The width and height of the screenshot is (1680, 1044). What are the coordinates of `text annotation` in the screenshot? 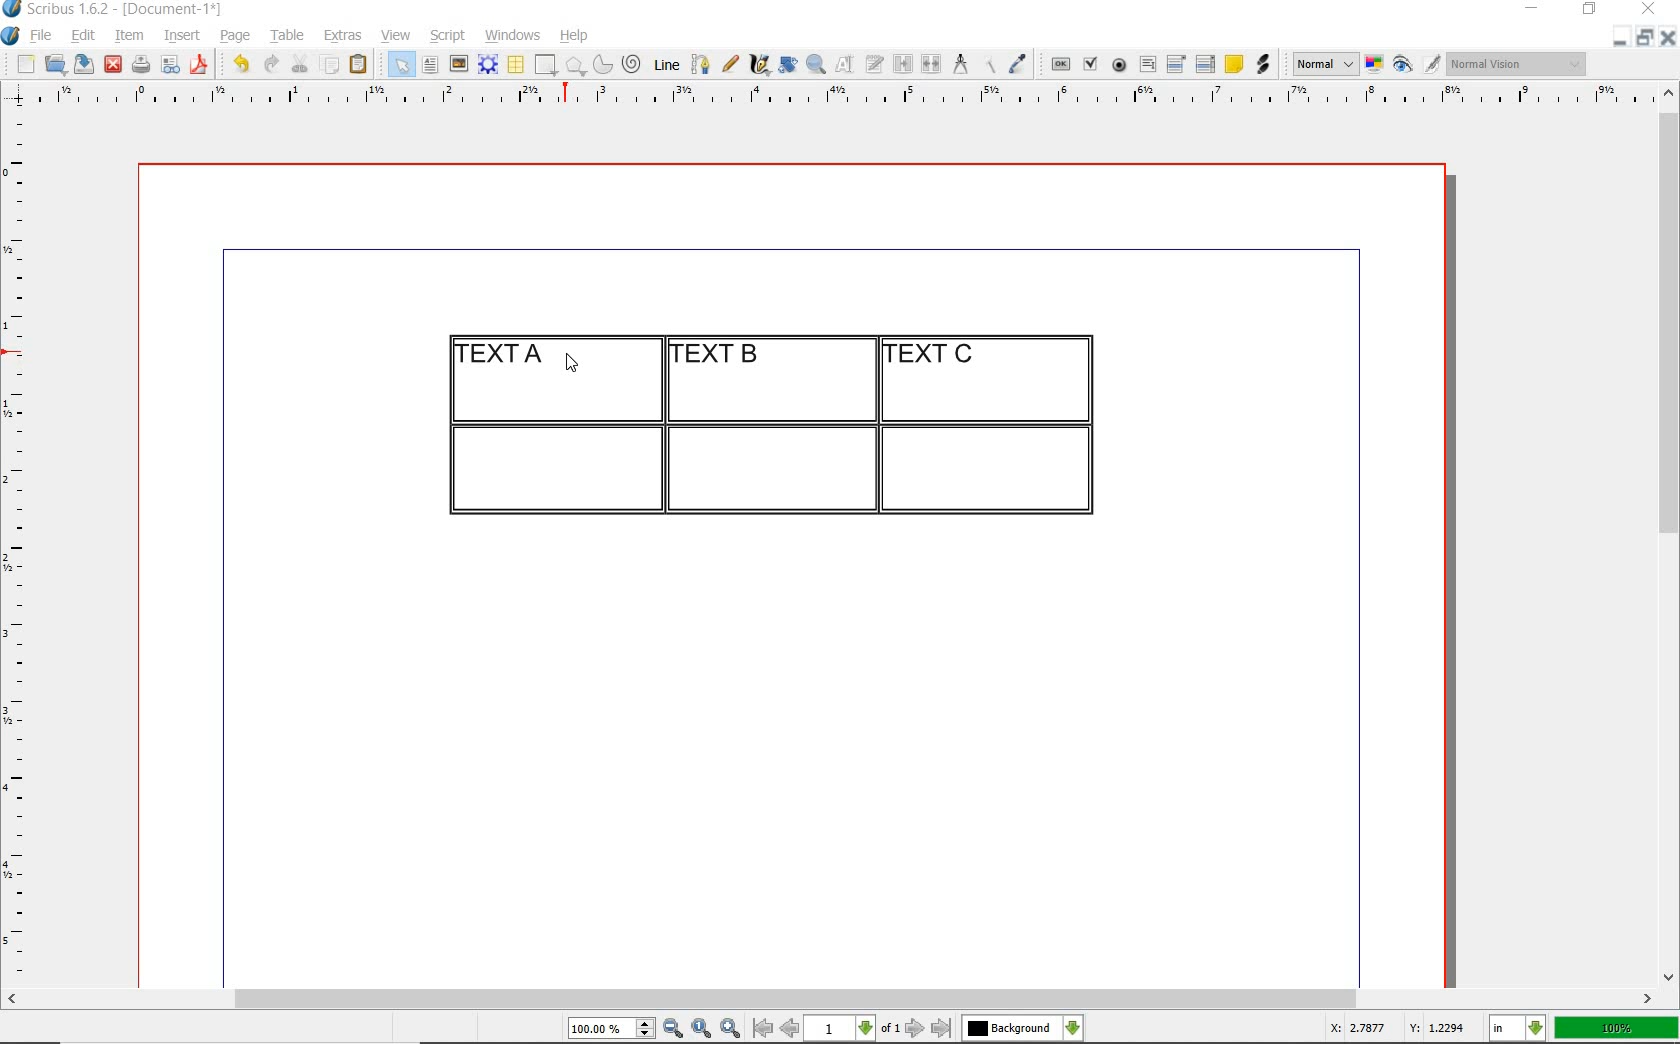 It's located at (1233, 65).